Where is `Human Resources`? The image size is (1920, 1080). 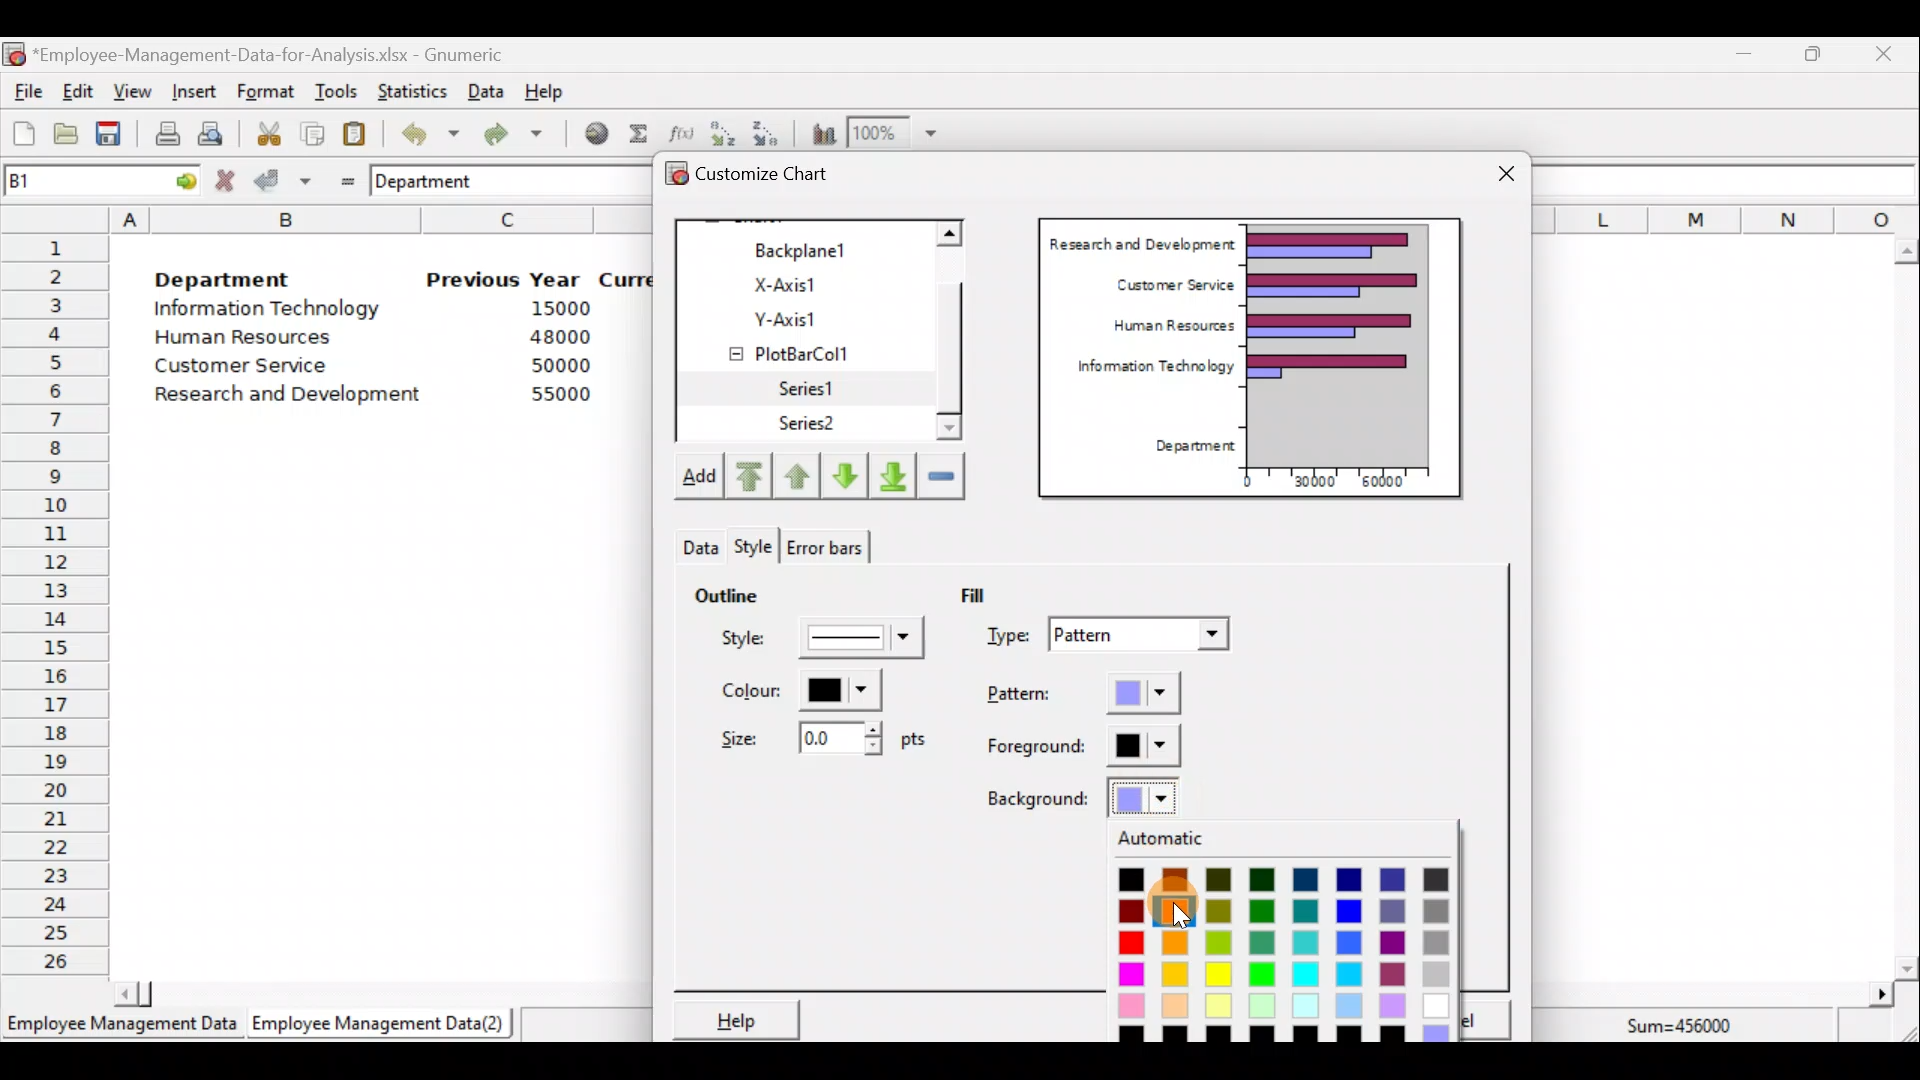 Human Resources is located at coordinates (1165, 327).